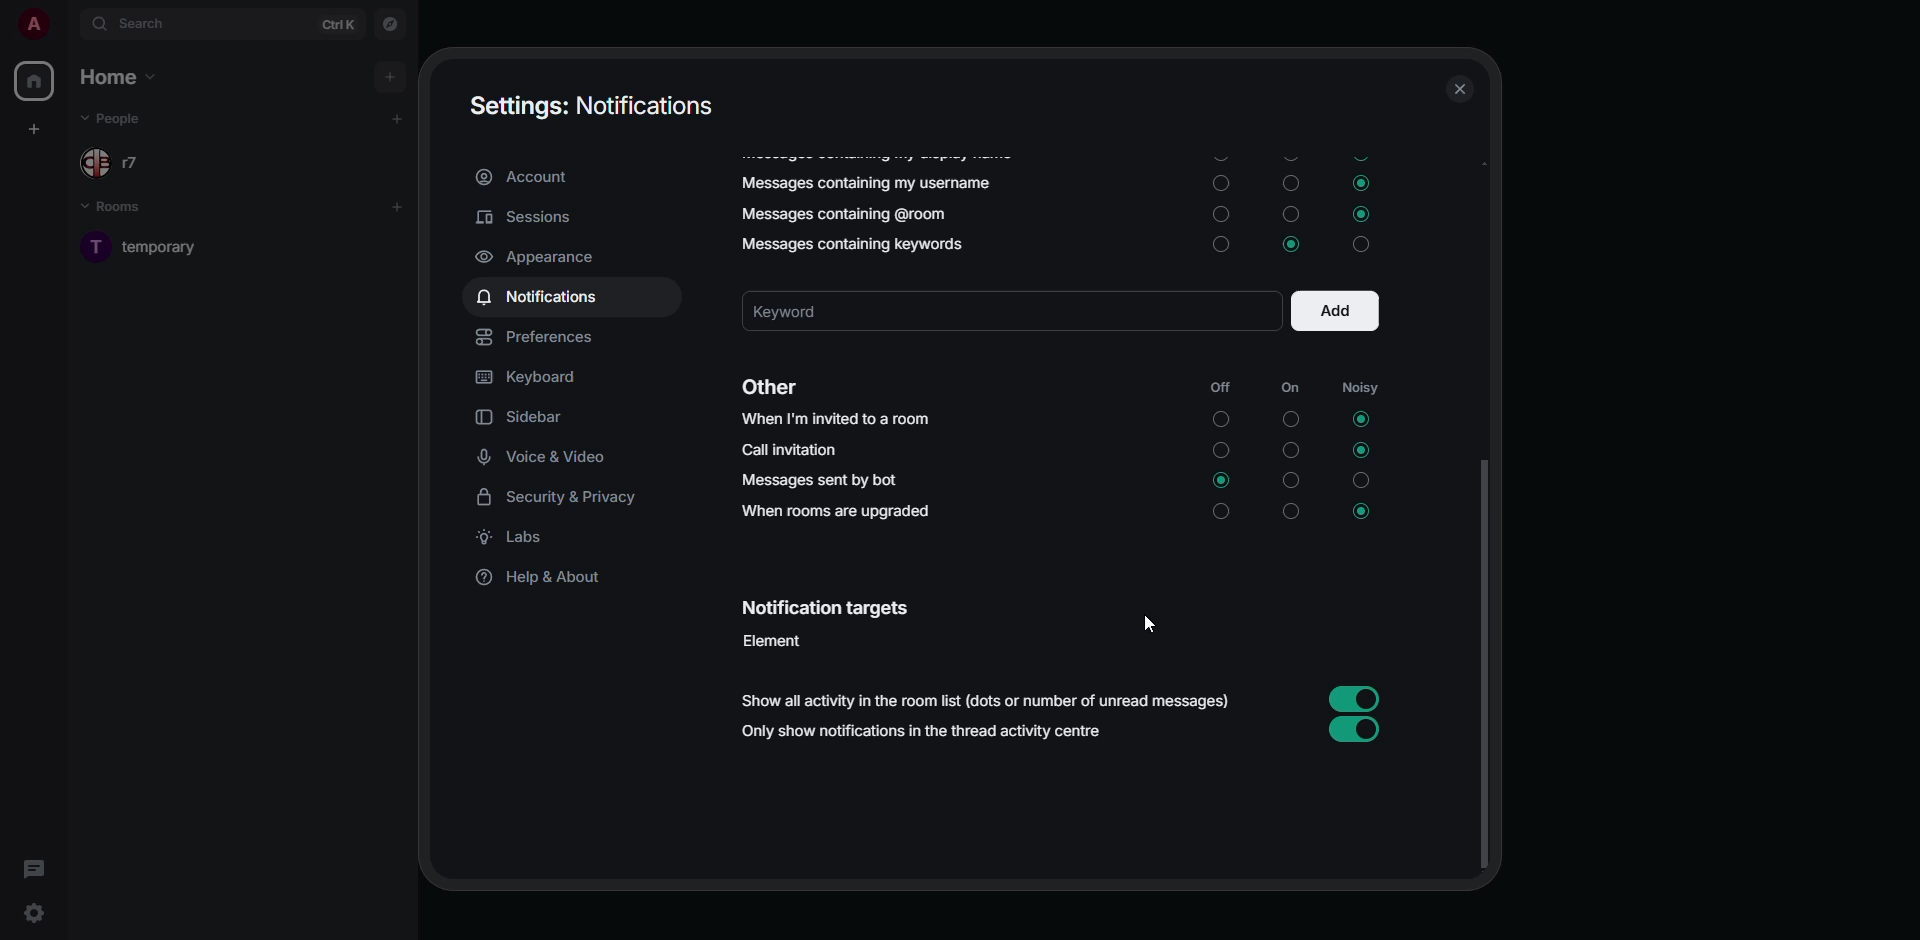 The image size is (1920, 940). I want to click on Off, so click(1220, 514).